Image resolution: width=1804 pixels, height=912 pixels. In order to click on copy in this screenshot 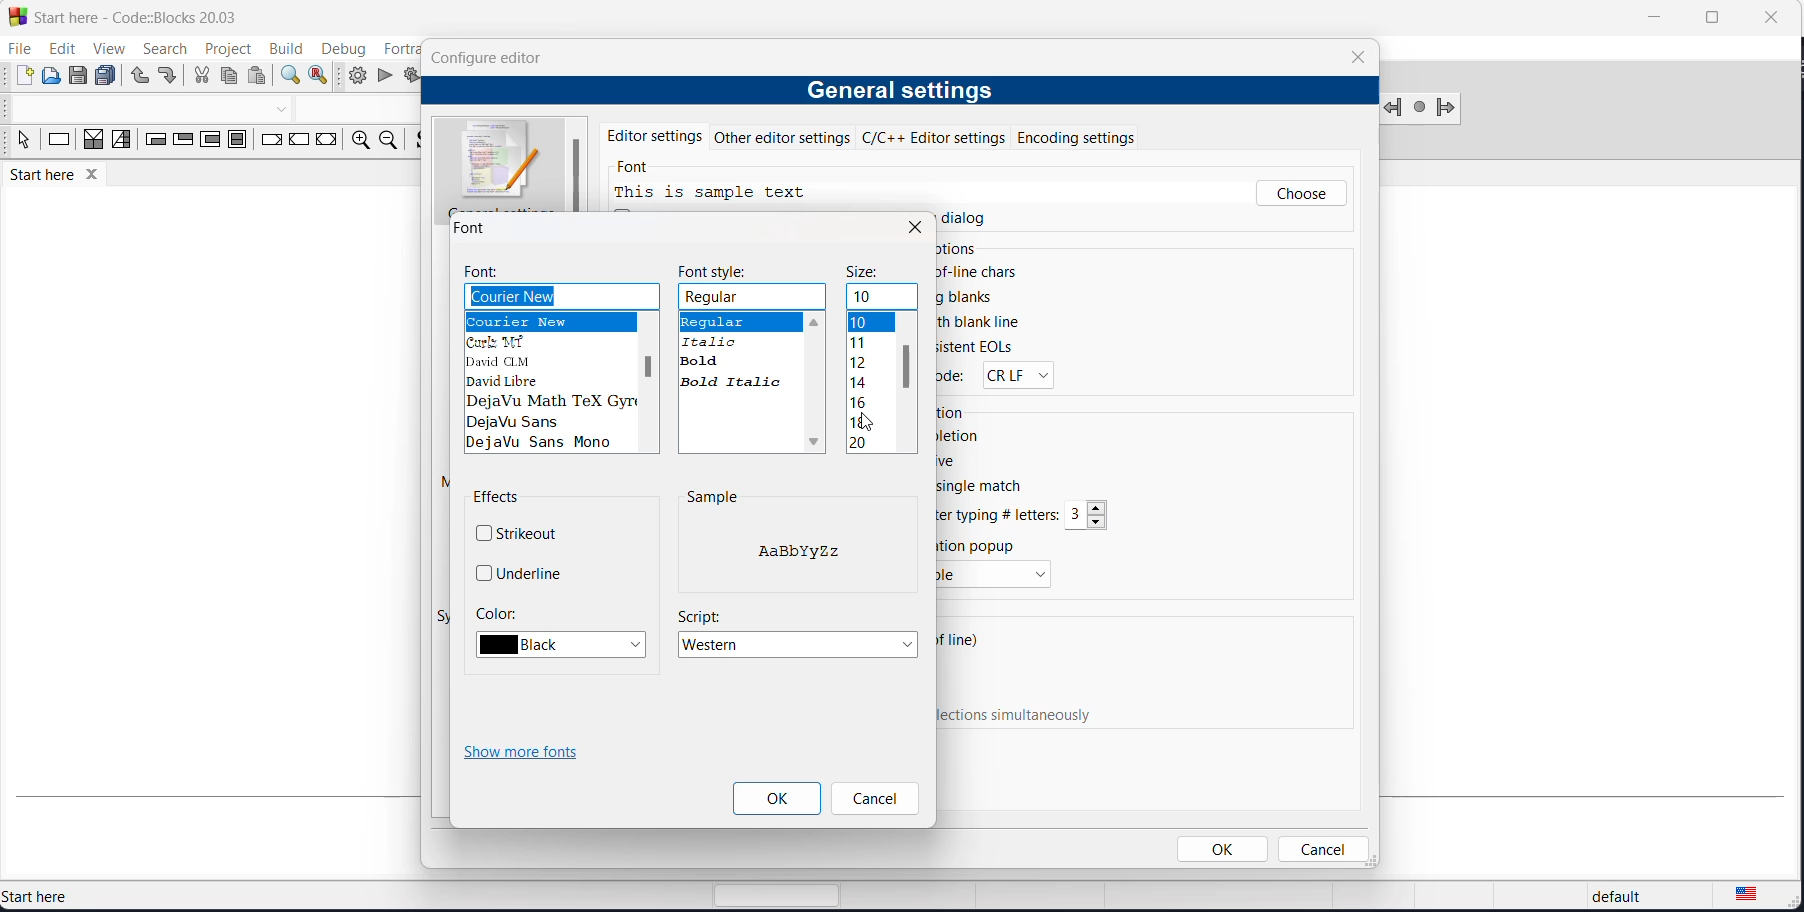, I will do `click(232, 78)`.